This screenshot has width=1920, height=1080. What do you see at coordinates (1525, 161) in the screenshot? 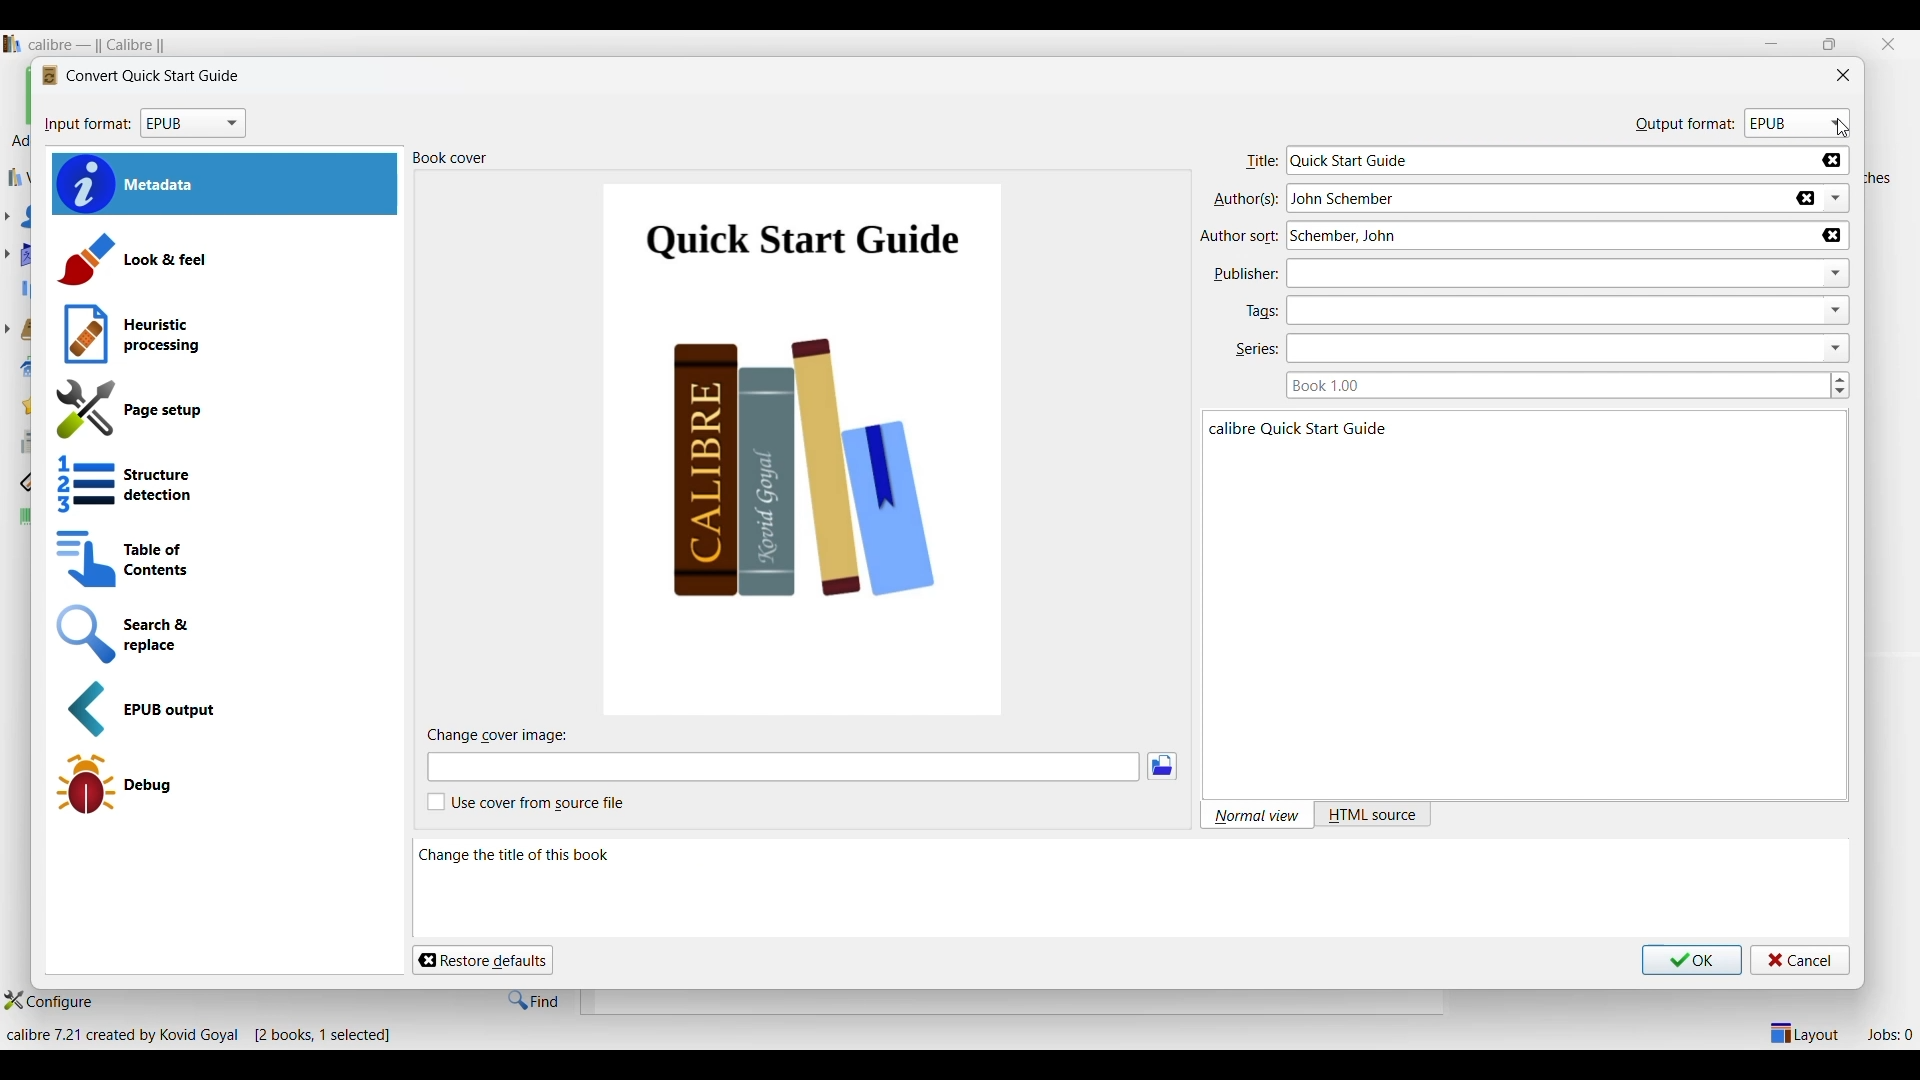
I see `Type in title` at bounding box center [1525, 161].